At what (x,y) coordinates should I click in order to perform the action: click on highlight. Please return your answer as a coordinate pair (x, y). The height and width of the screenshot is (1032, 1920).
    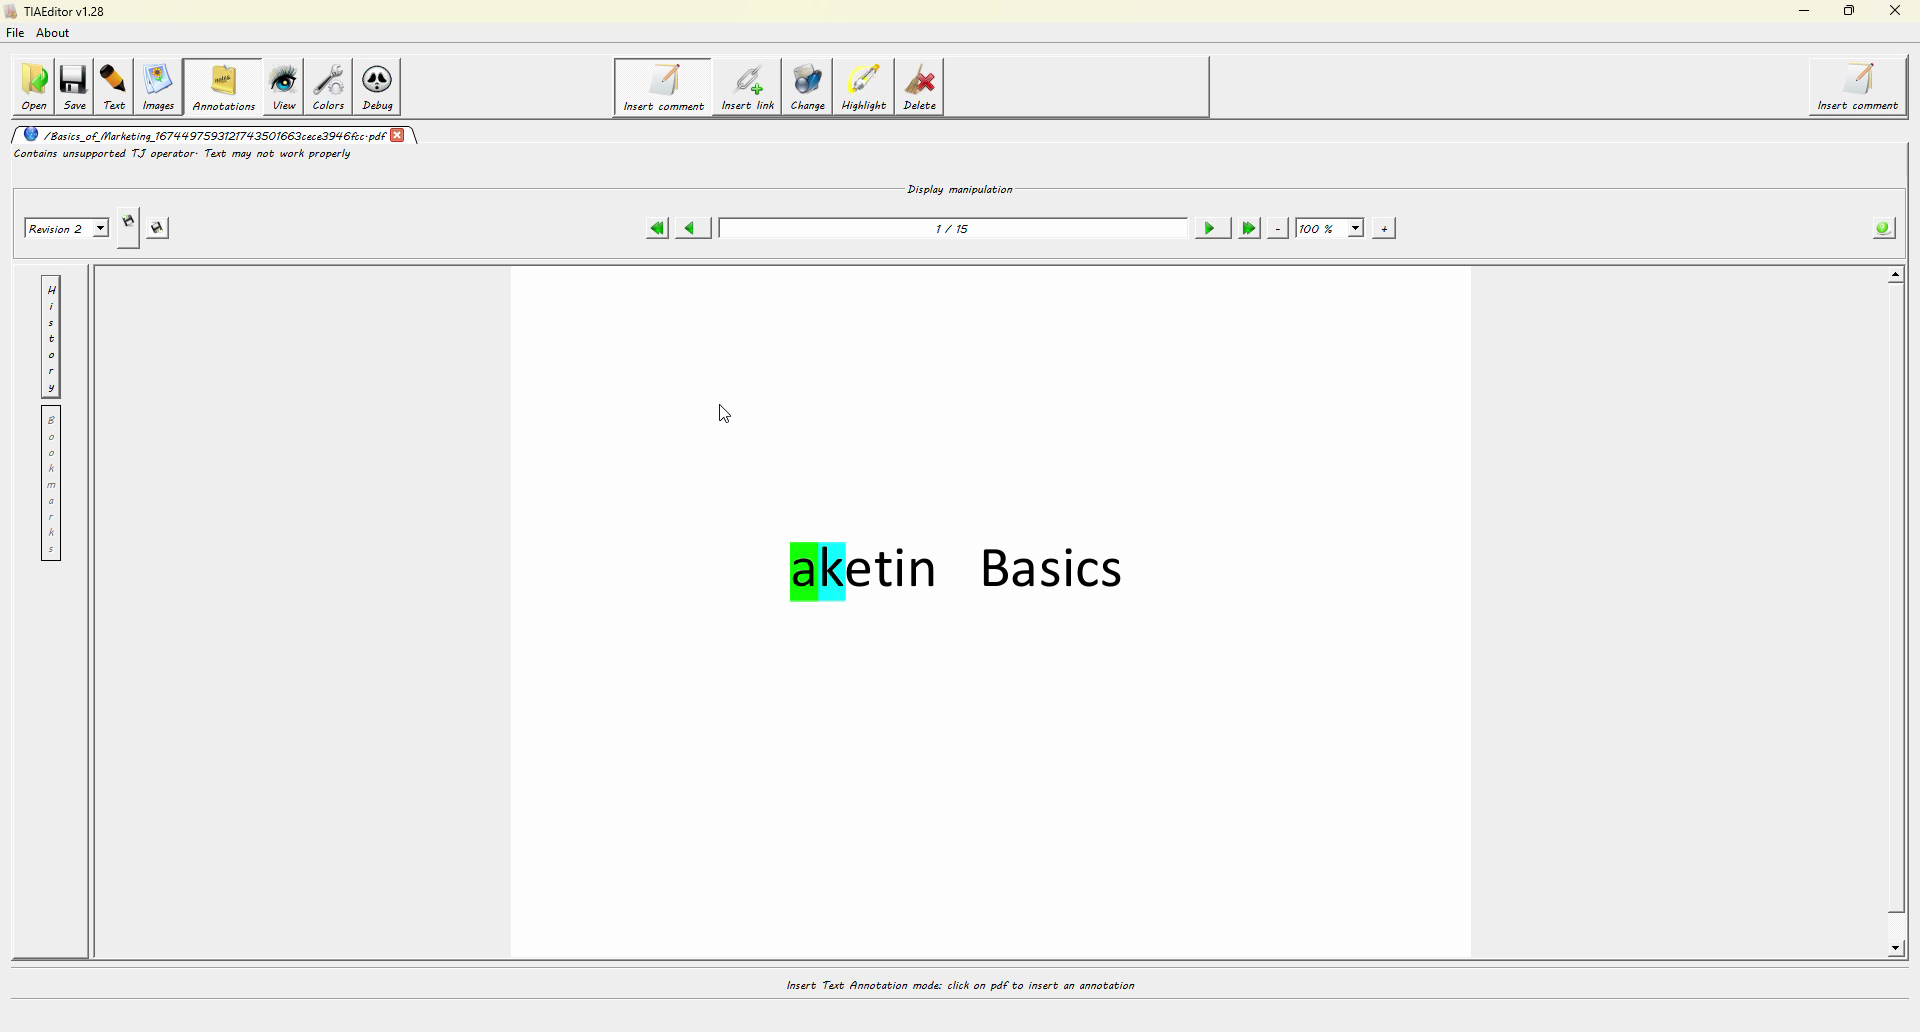
    Looking at the image, I should click on (868, 88).